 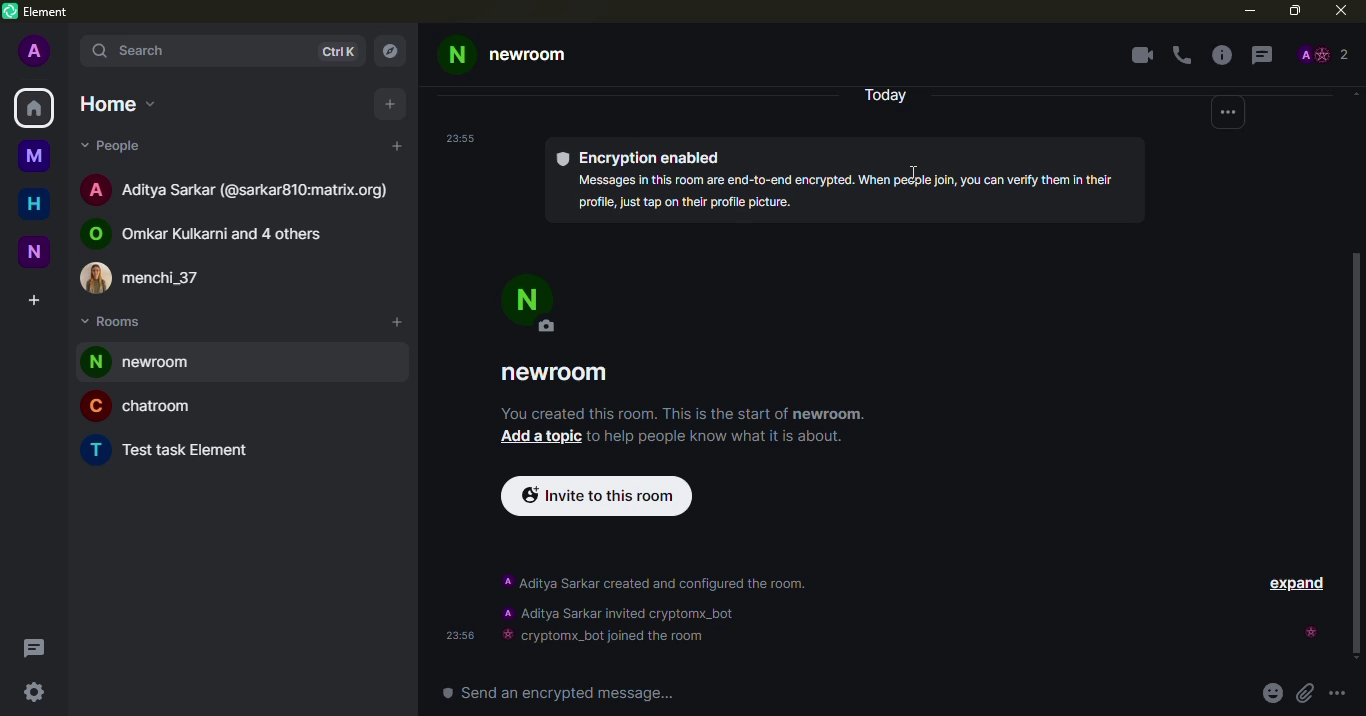 I want to click on new, so click(x=35, y=251).